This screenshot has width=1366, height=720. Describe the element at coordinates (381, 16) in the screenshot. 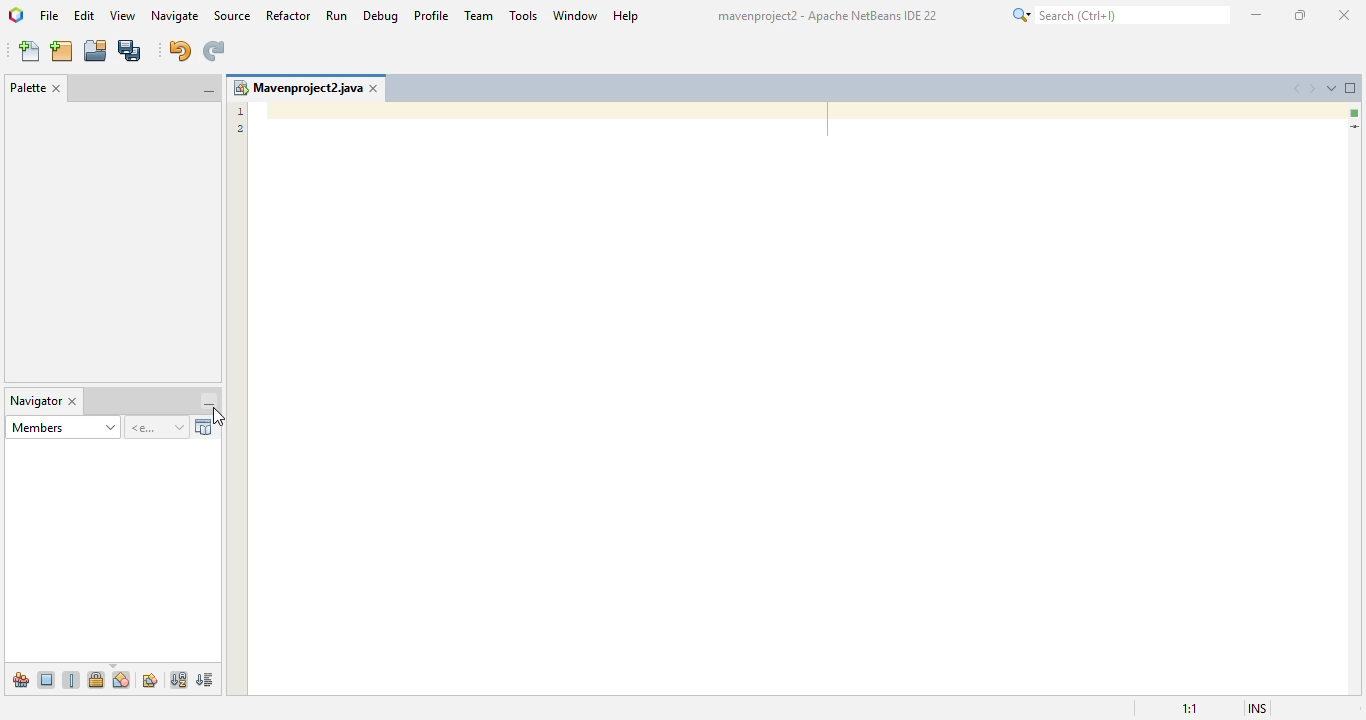

I see `debug` at that location.